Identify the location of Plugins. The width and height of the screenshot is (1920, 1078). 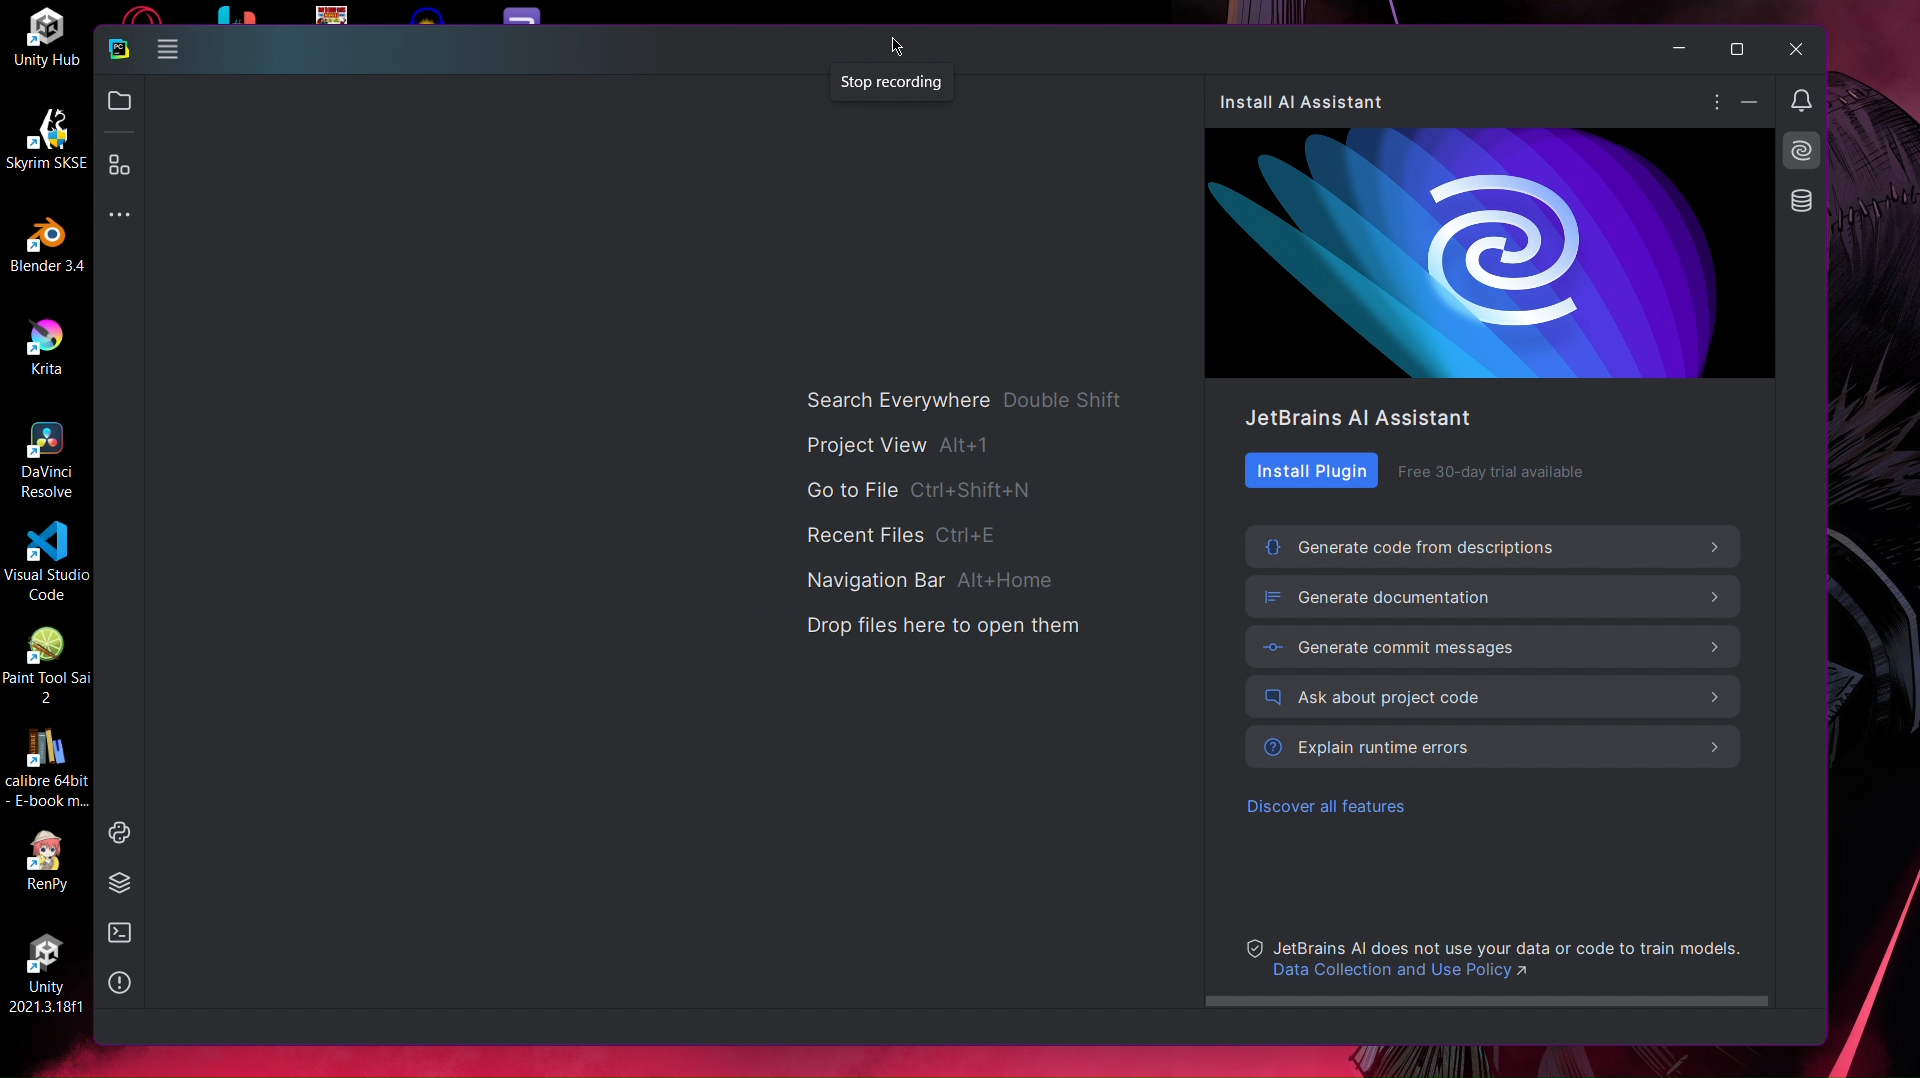
(121, 167).